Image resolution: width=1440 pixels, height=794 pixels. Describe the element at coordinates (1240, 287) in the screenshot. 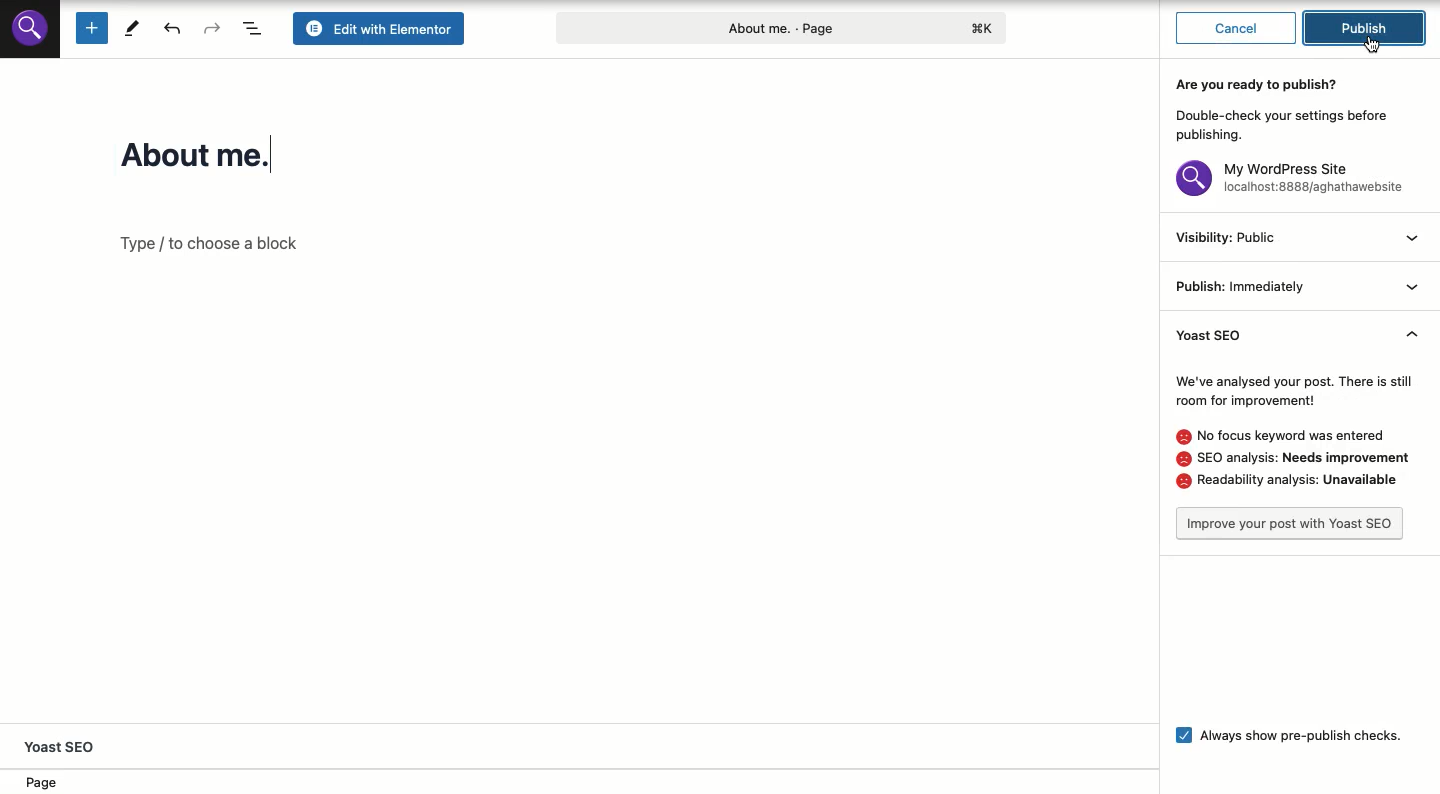

I see `Publish: Immediately` at that location.